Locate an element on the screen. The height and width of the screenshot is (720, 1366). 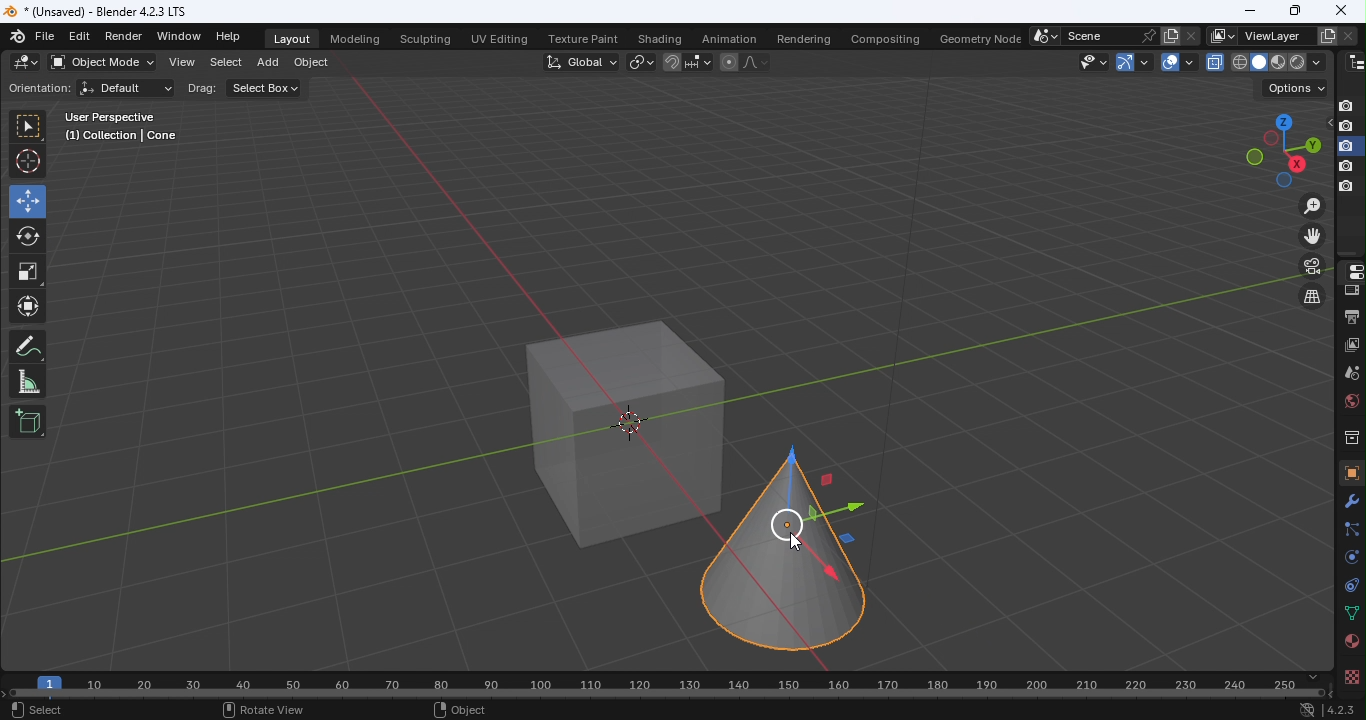
Scene is located at coordinates (1351, 372).